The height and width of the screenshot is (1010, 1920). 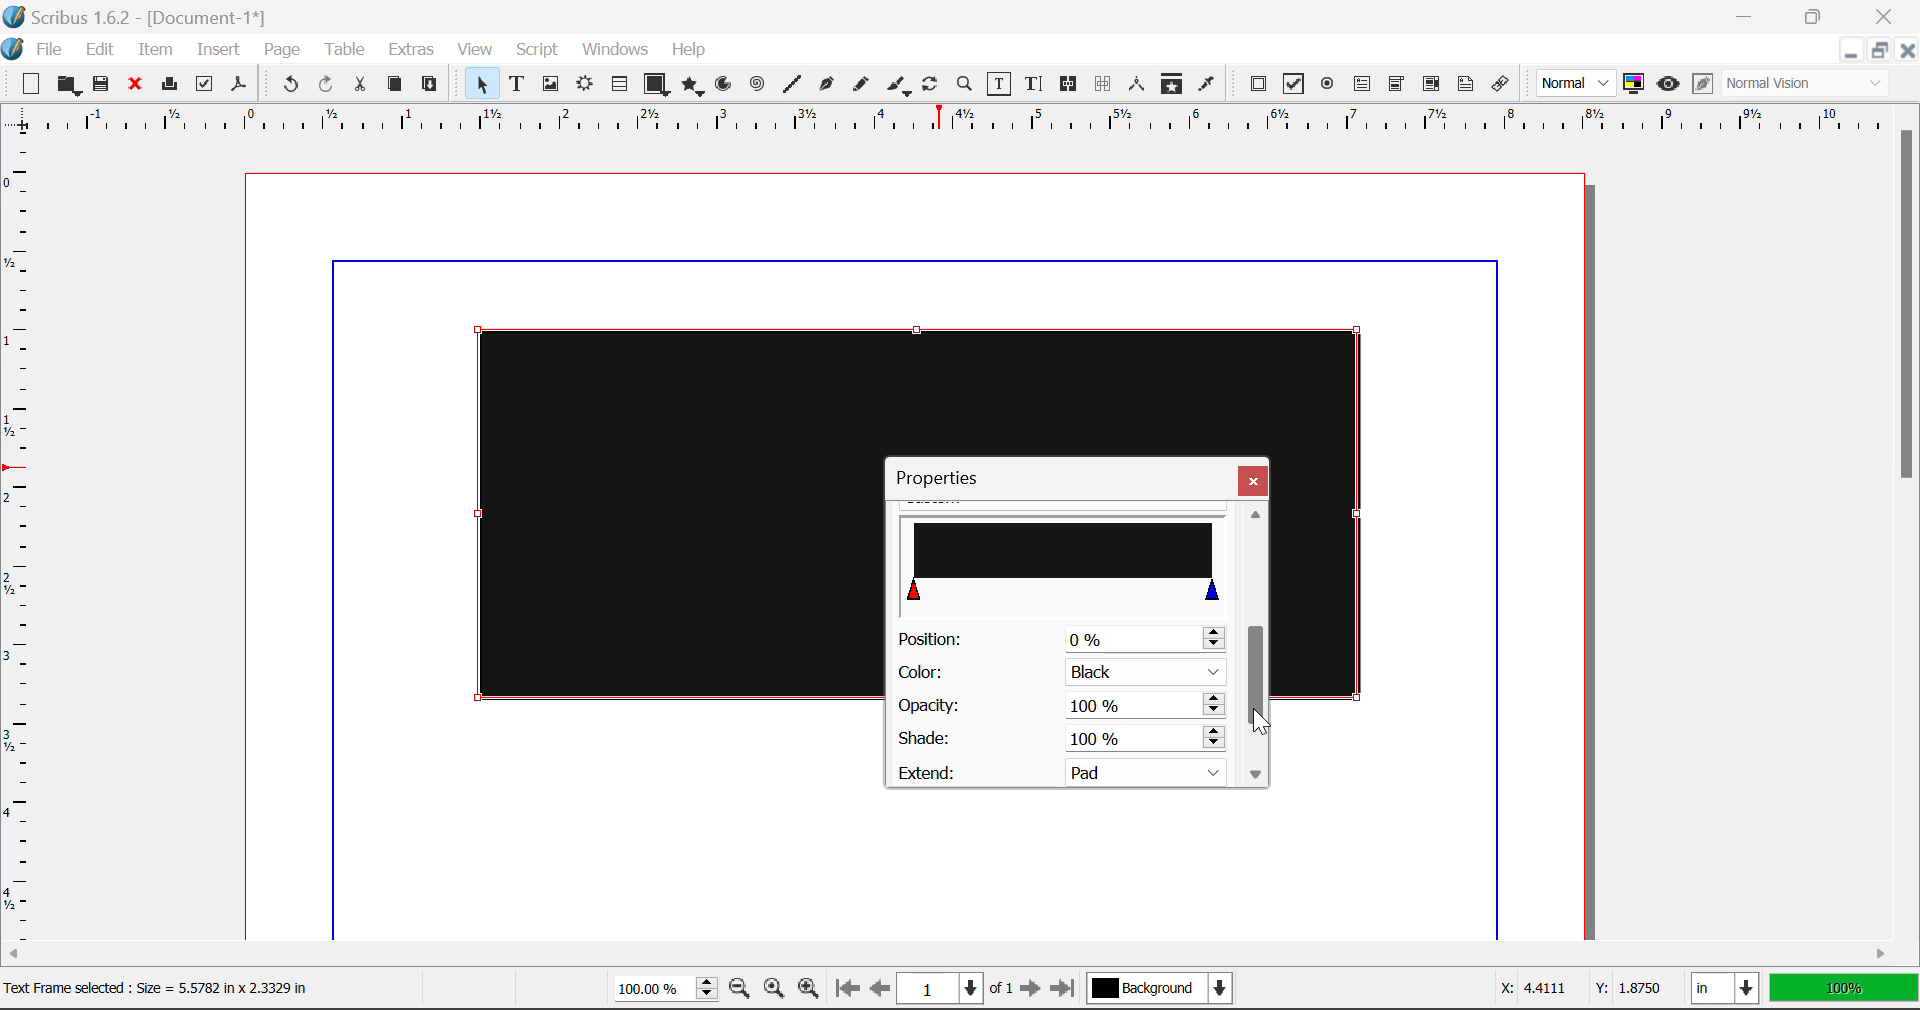 What do you see at coordinates (16, 49) in the screenshot?
I see `scribus logo` at bounding box center [16, 49].